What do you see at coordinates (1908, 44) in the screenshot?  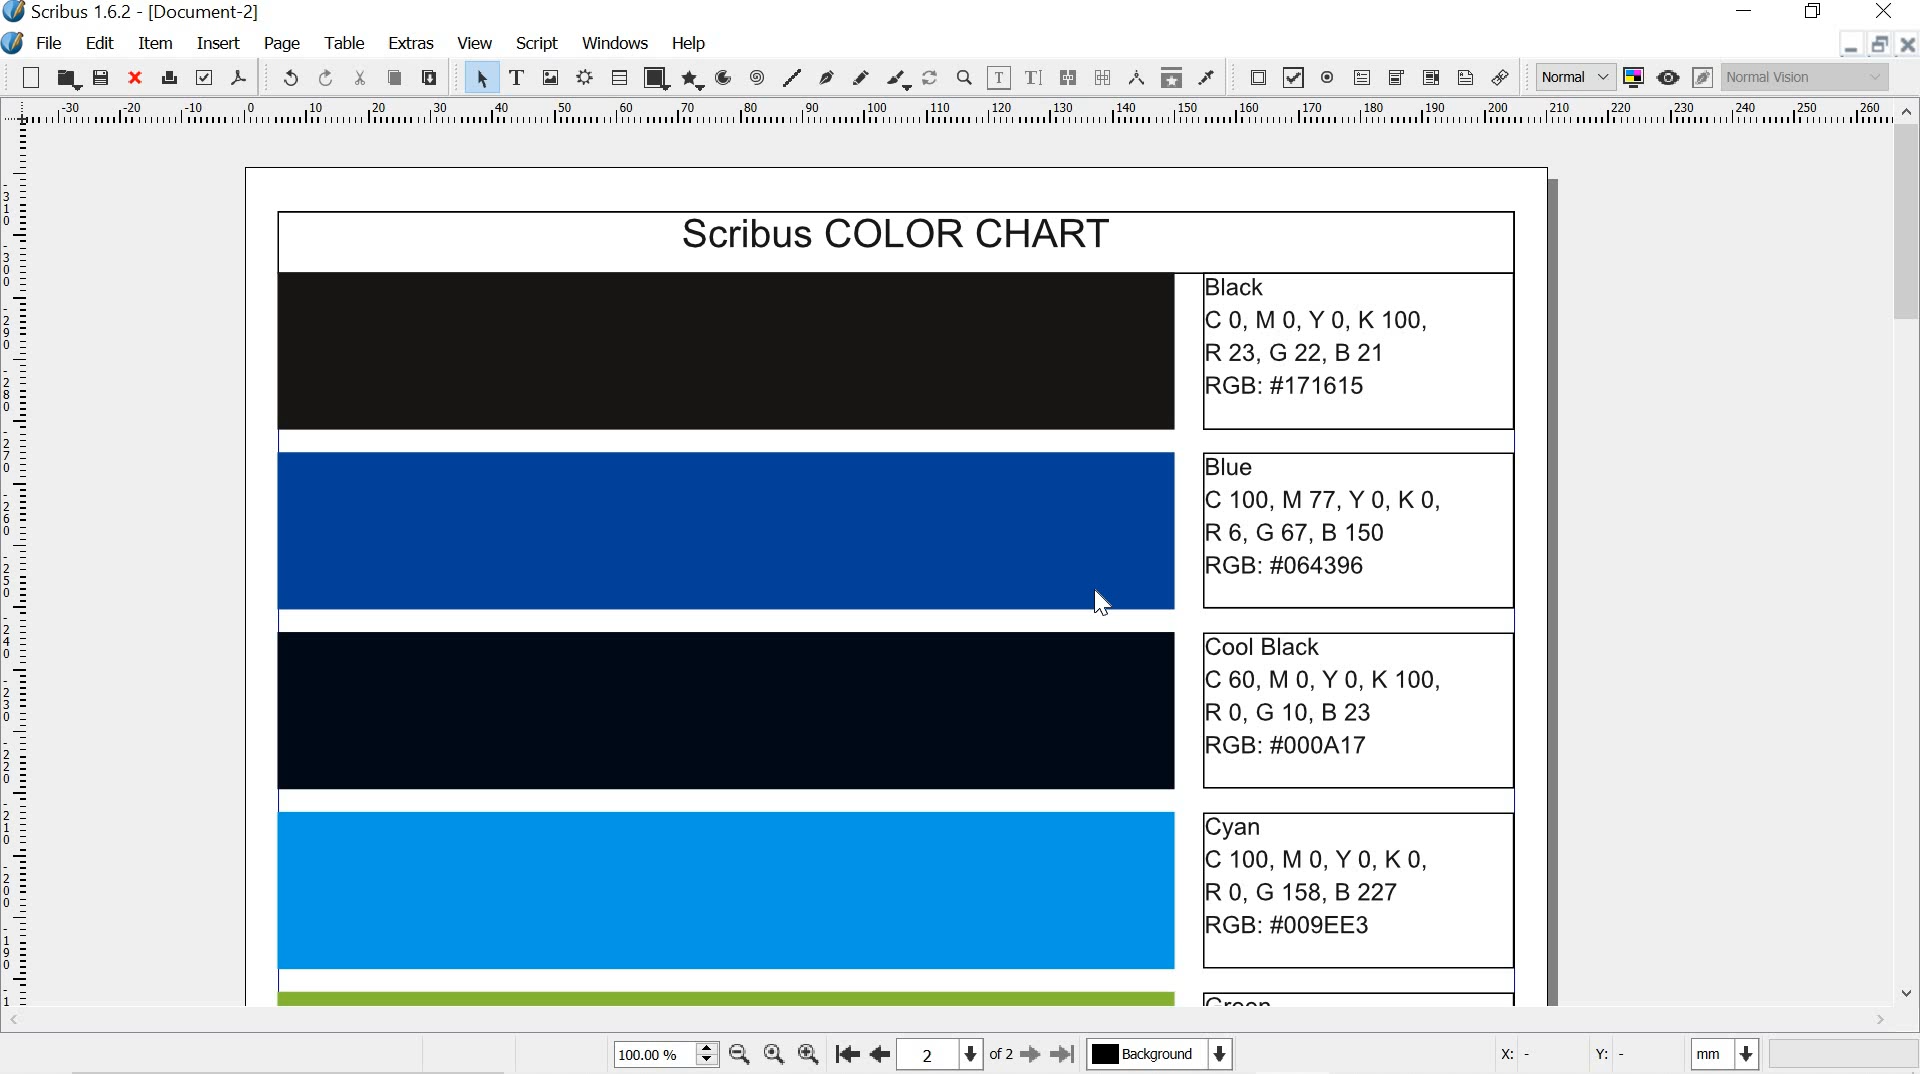 I see `close document` at bounding box center [1908, 44].